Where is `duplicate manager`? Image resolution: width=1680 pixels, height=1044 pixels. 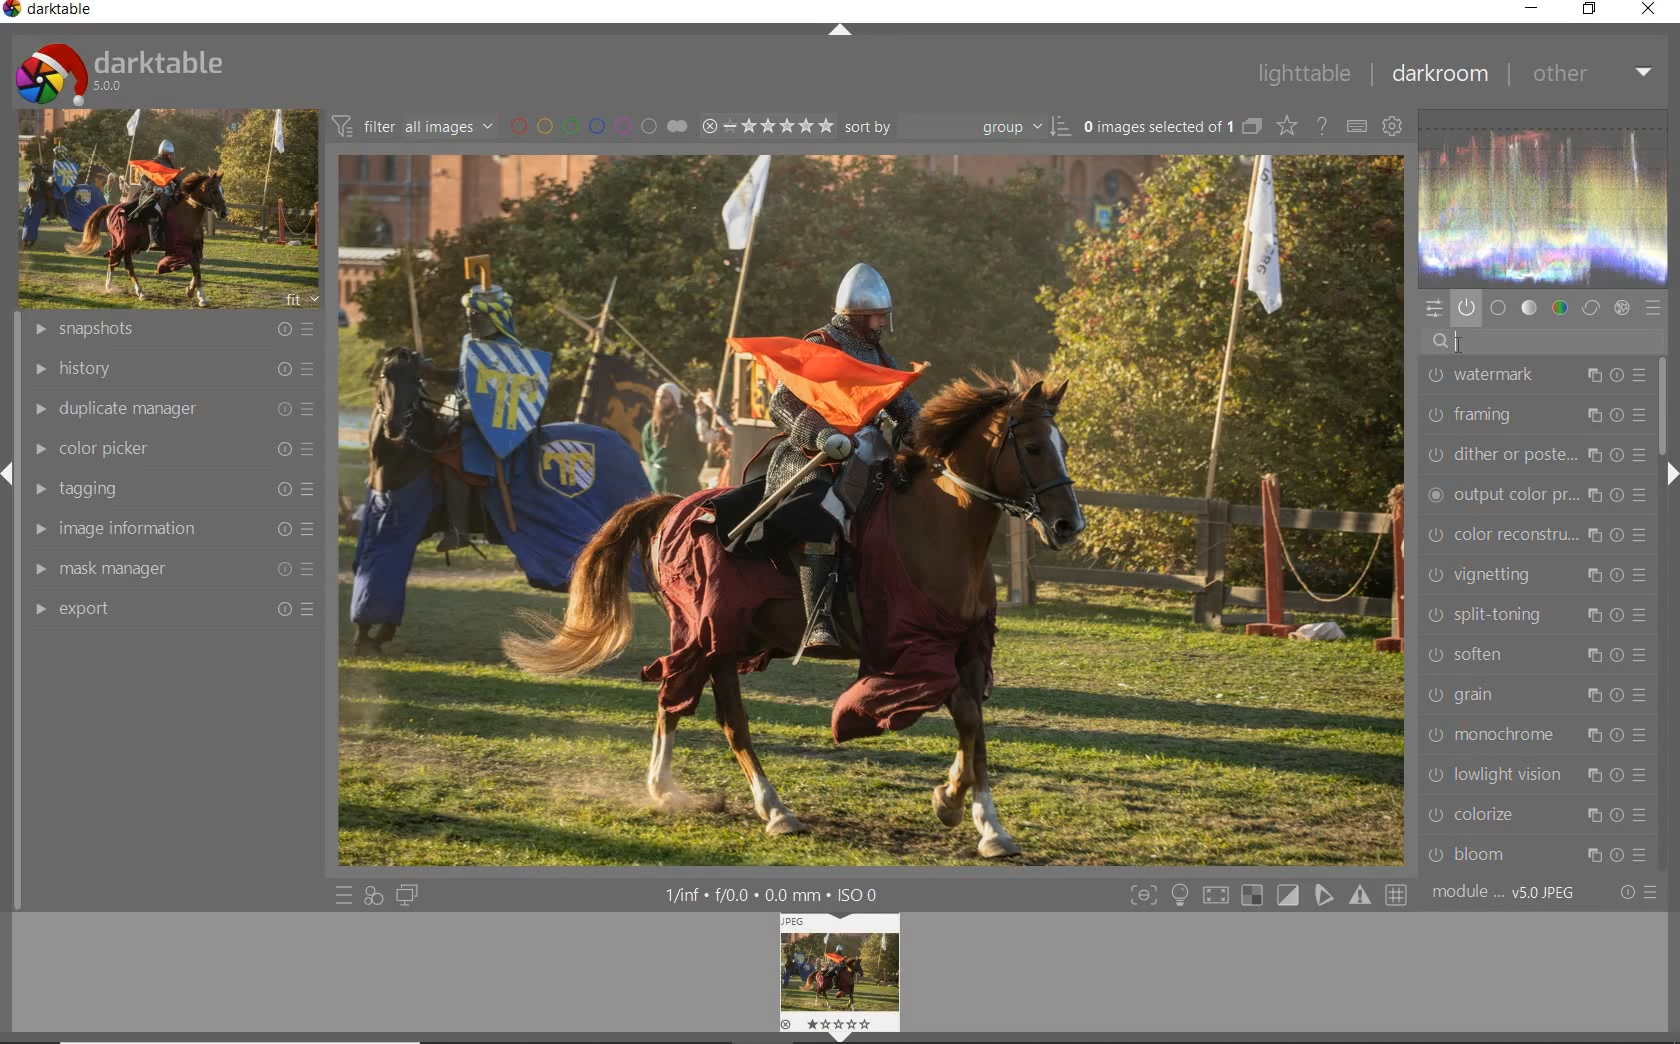 duplicate manager is located at coordinates (168, 410).